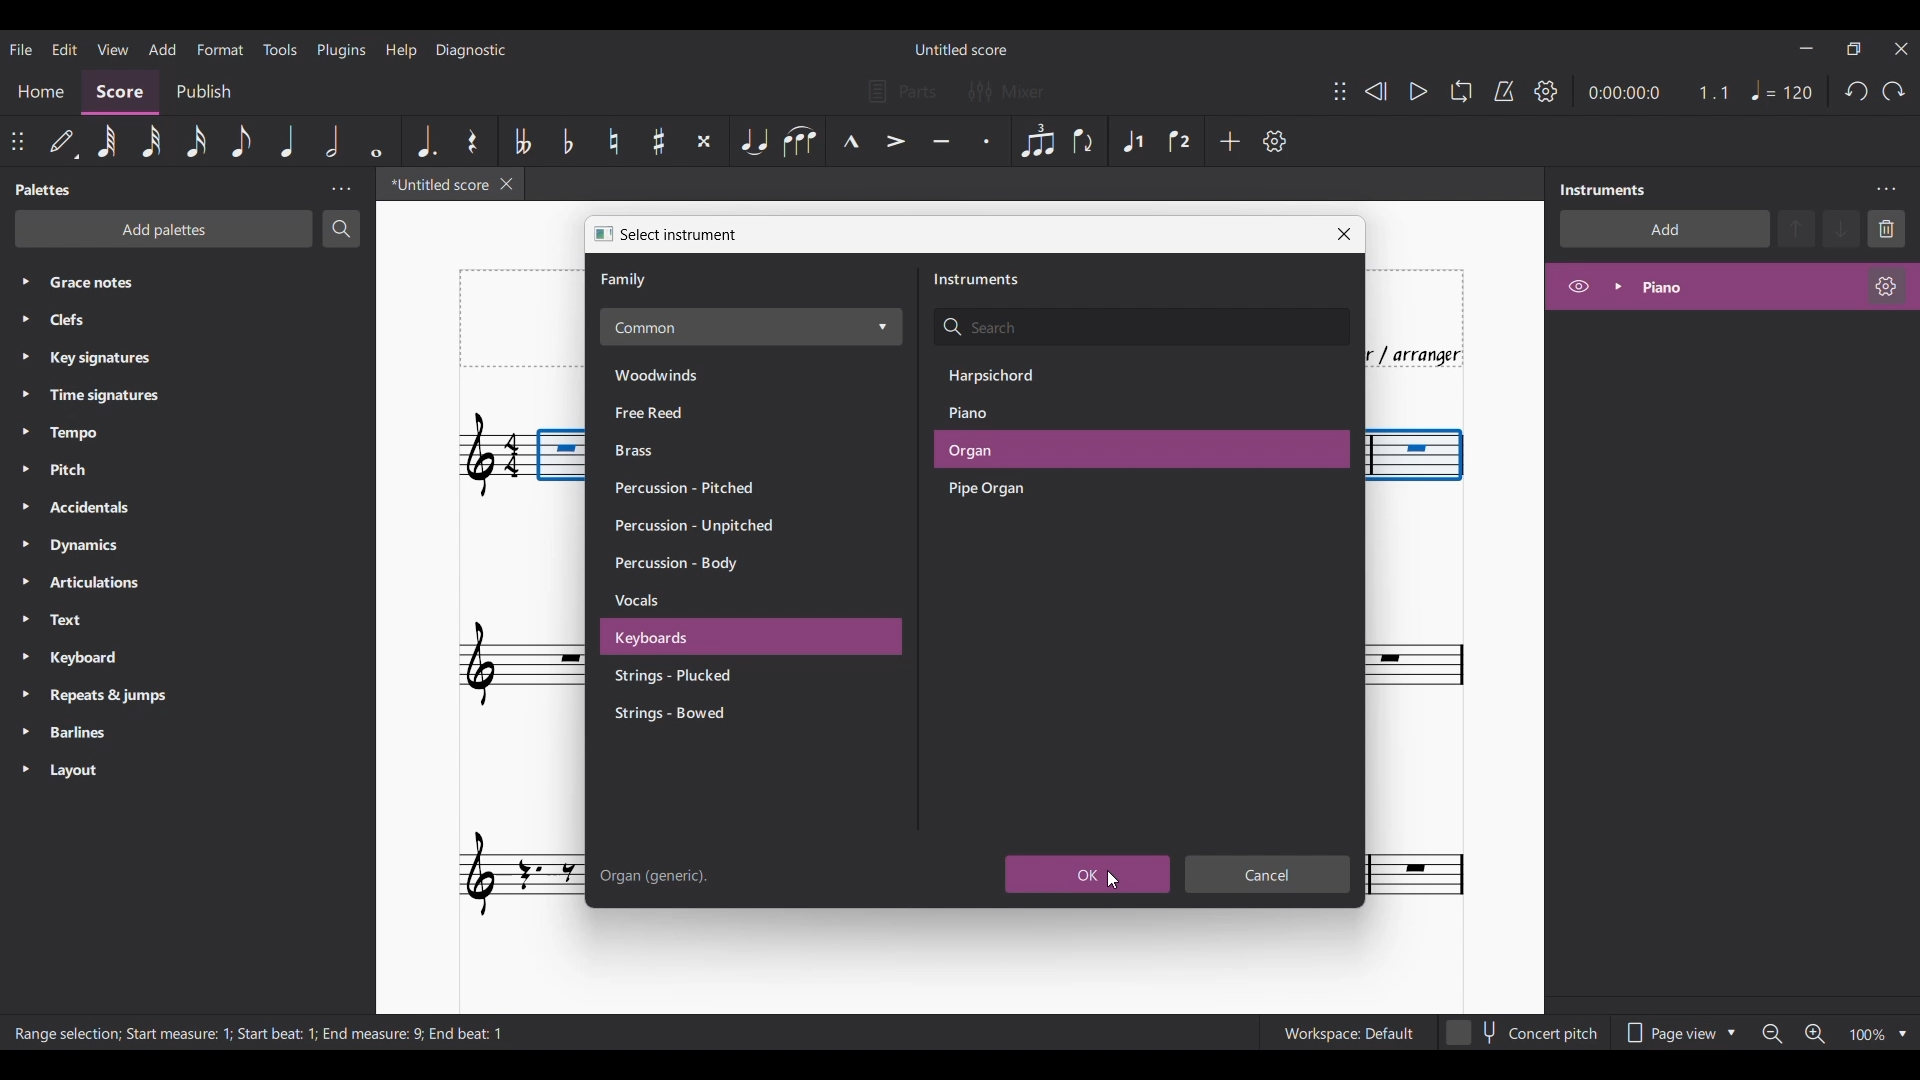 The image size is (1920, 1080). What do you see at coordinates (108, 660) in the screenshot?
I see `Keyboard` at bounding box center [108, 660].